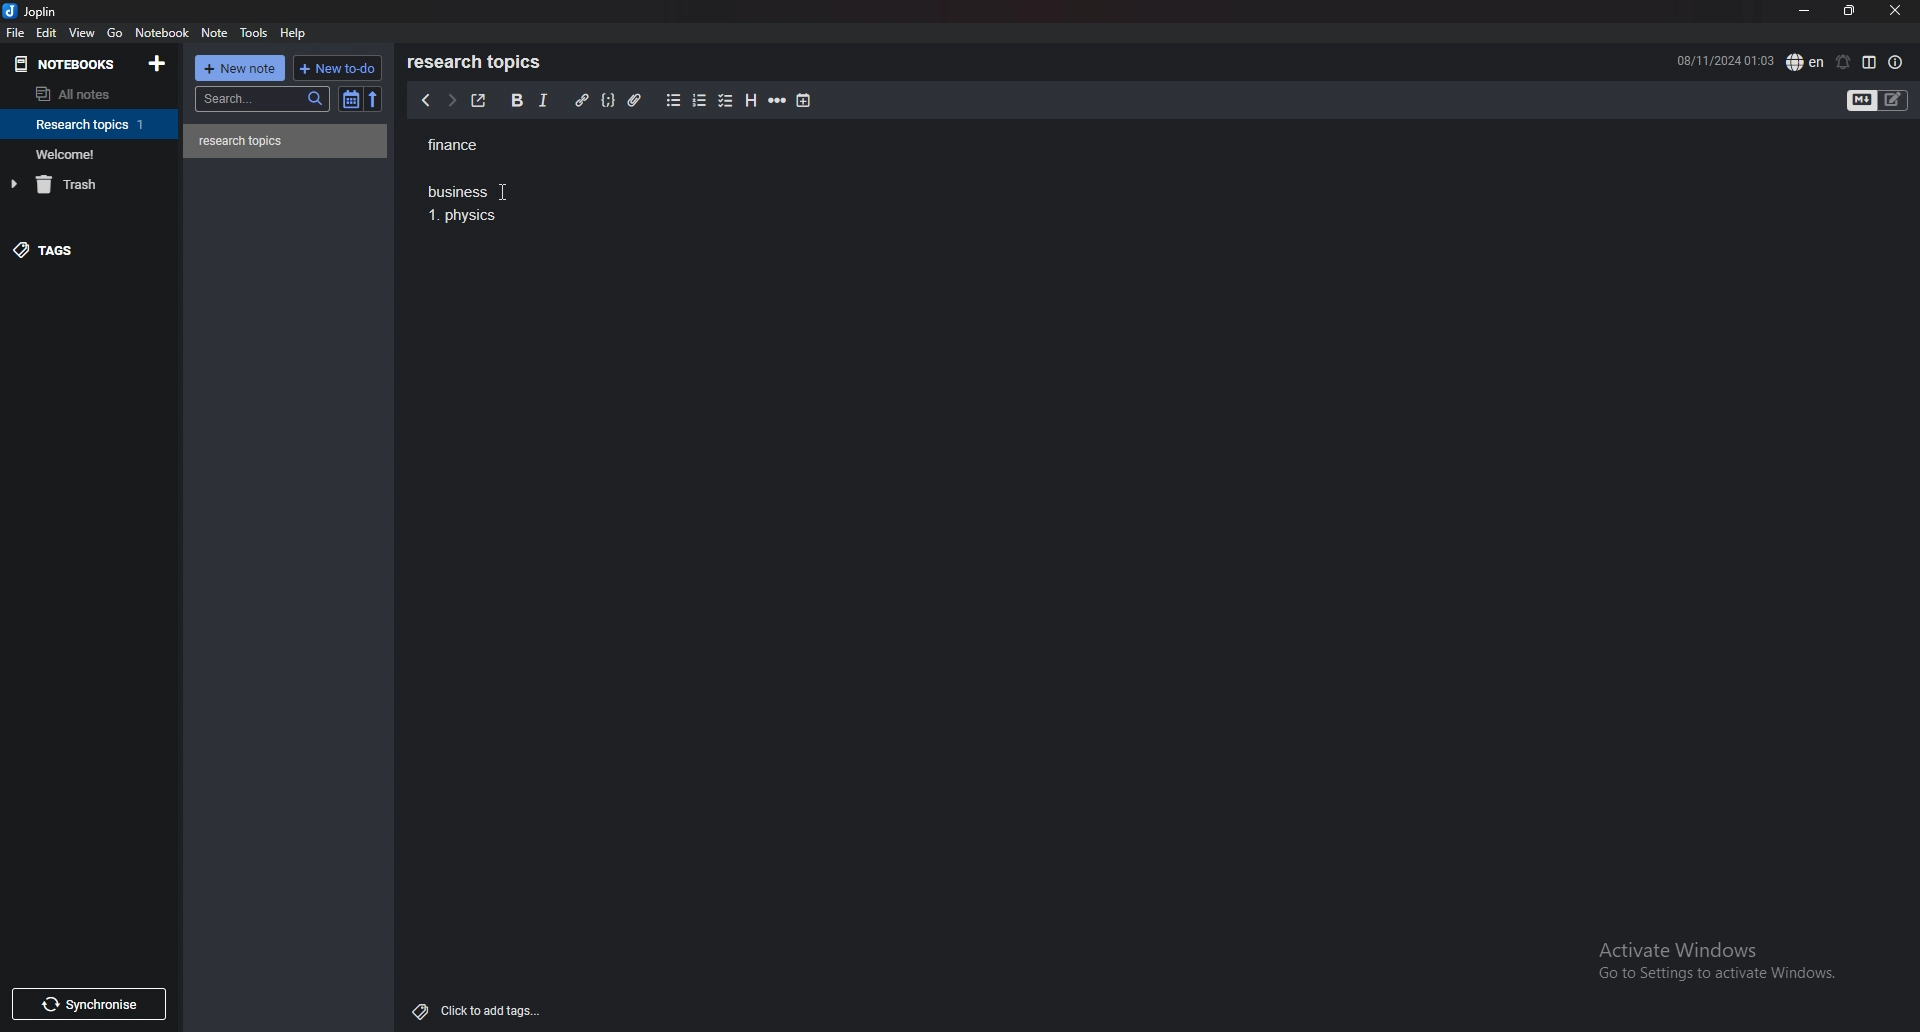 The height and width of the screenshot is (1032, 1920). What do you see at coordinates (286, 141) in the screenshot?
I see `note` at bounding box center [286, 141].